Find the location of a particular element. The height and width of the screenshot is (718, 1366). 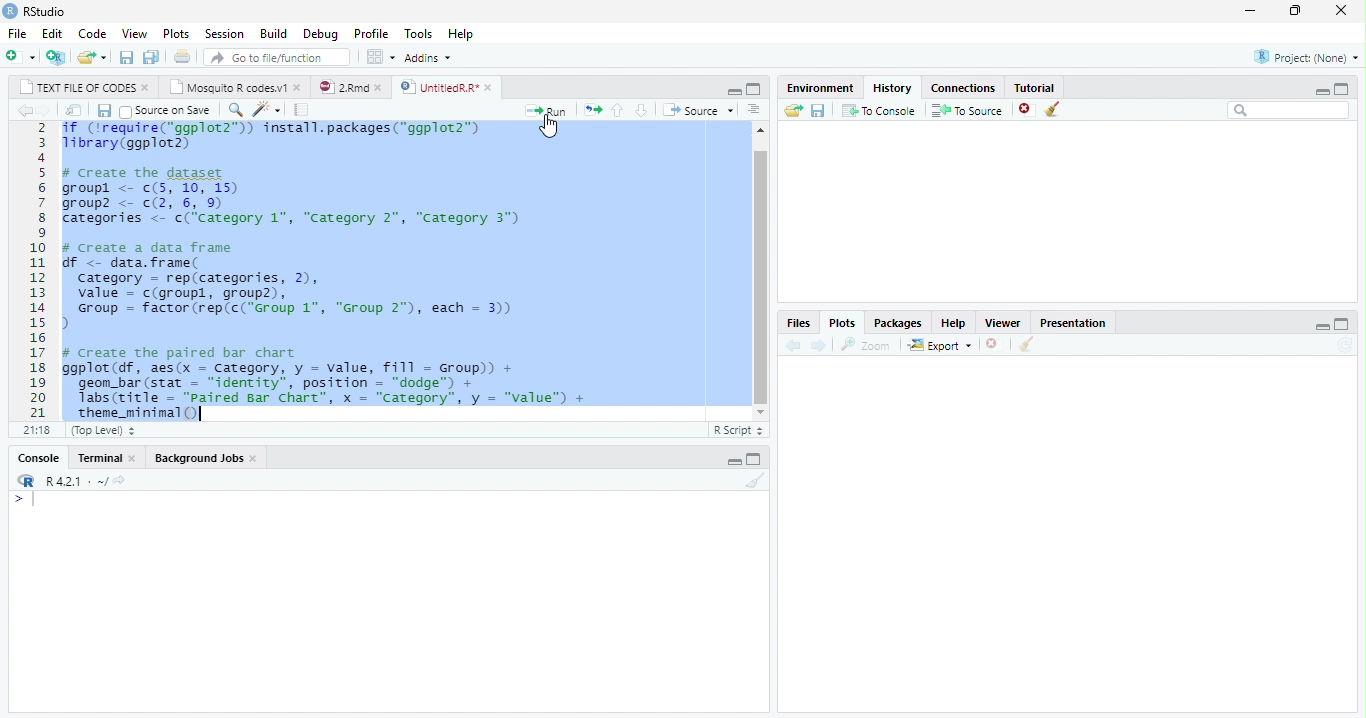

scroll bar is located at coordinates (761, 277).